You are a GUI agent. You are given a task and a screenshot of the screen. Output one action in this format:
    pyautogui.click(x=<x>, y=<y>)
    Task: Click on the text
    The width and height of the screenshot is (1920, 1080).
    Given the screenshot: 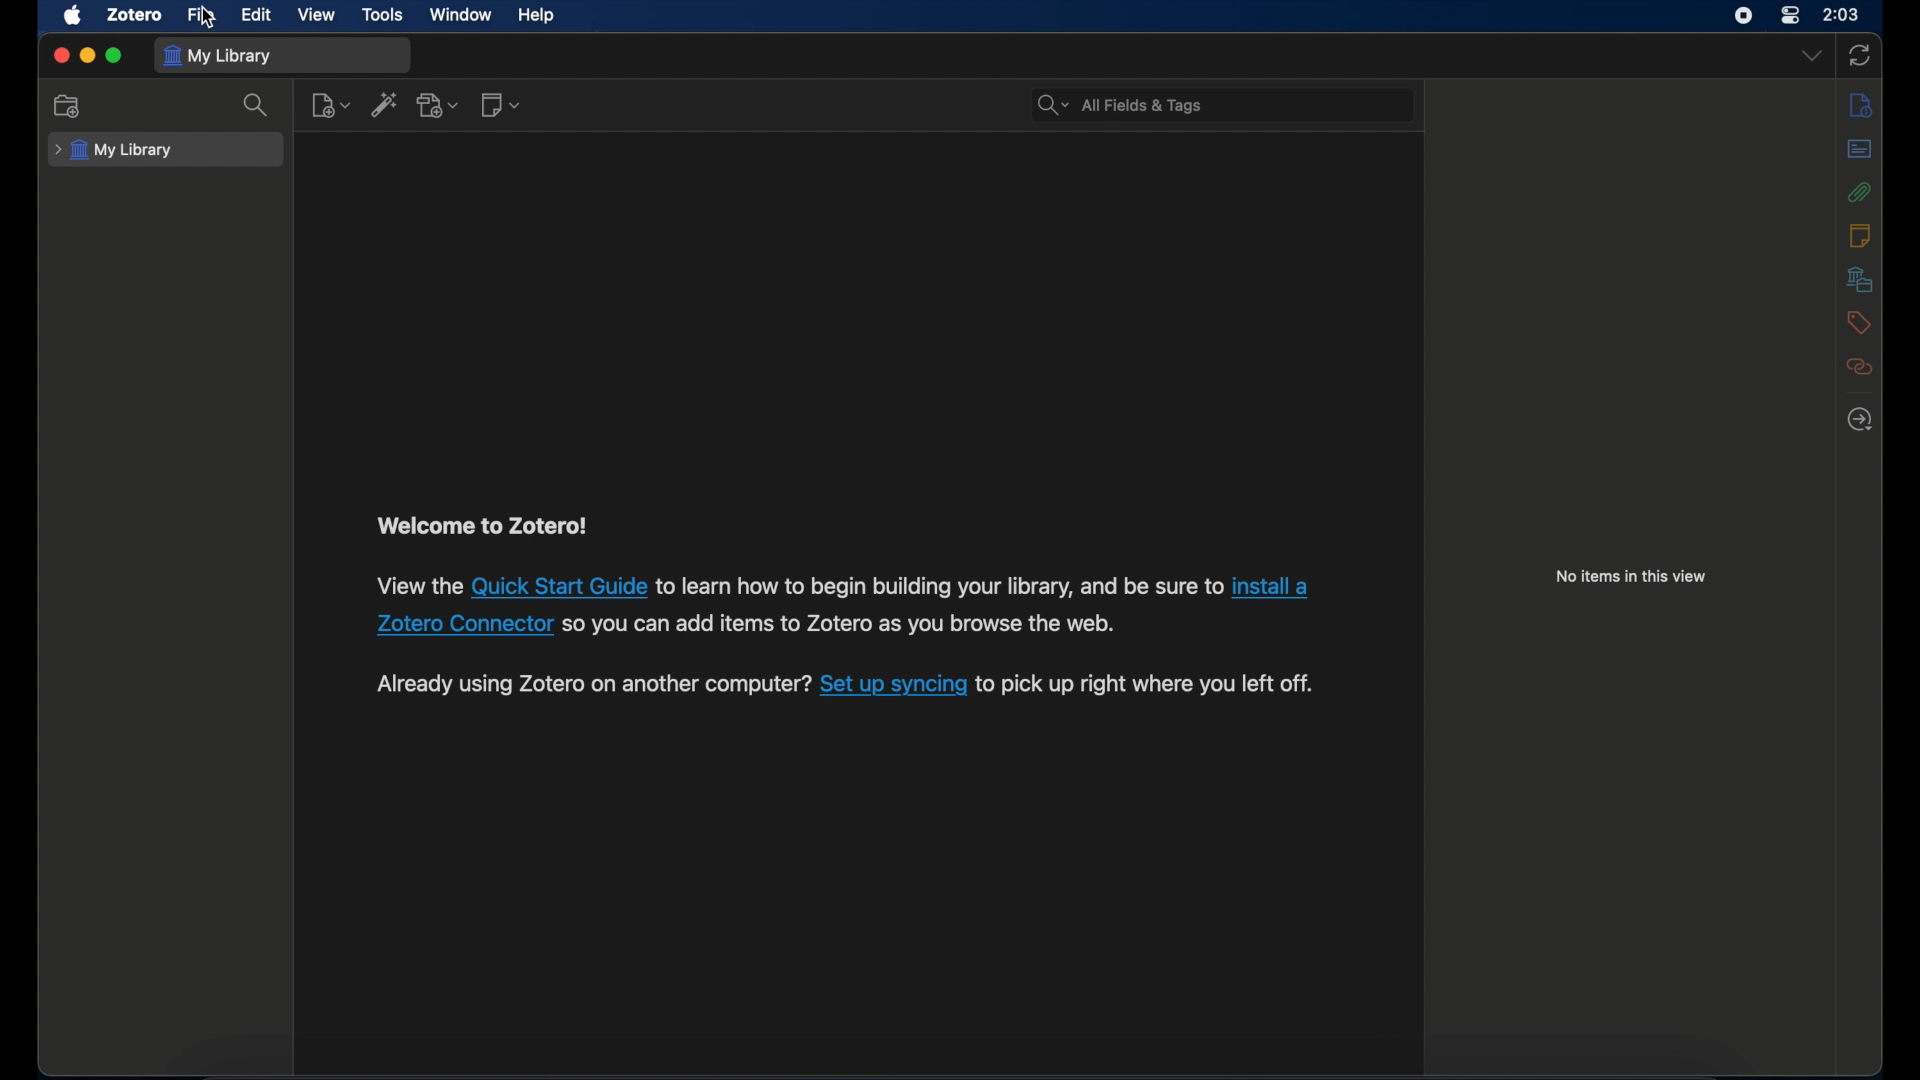 What is the action you would take?
    pyautogui.click(x=1150, y=685)
    